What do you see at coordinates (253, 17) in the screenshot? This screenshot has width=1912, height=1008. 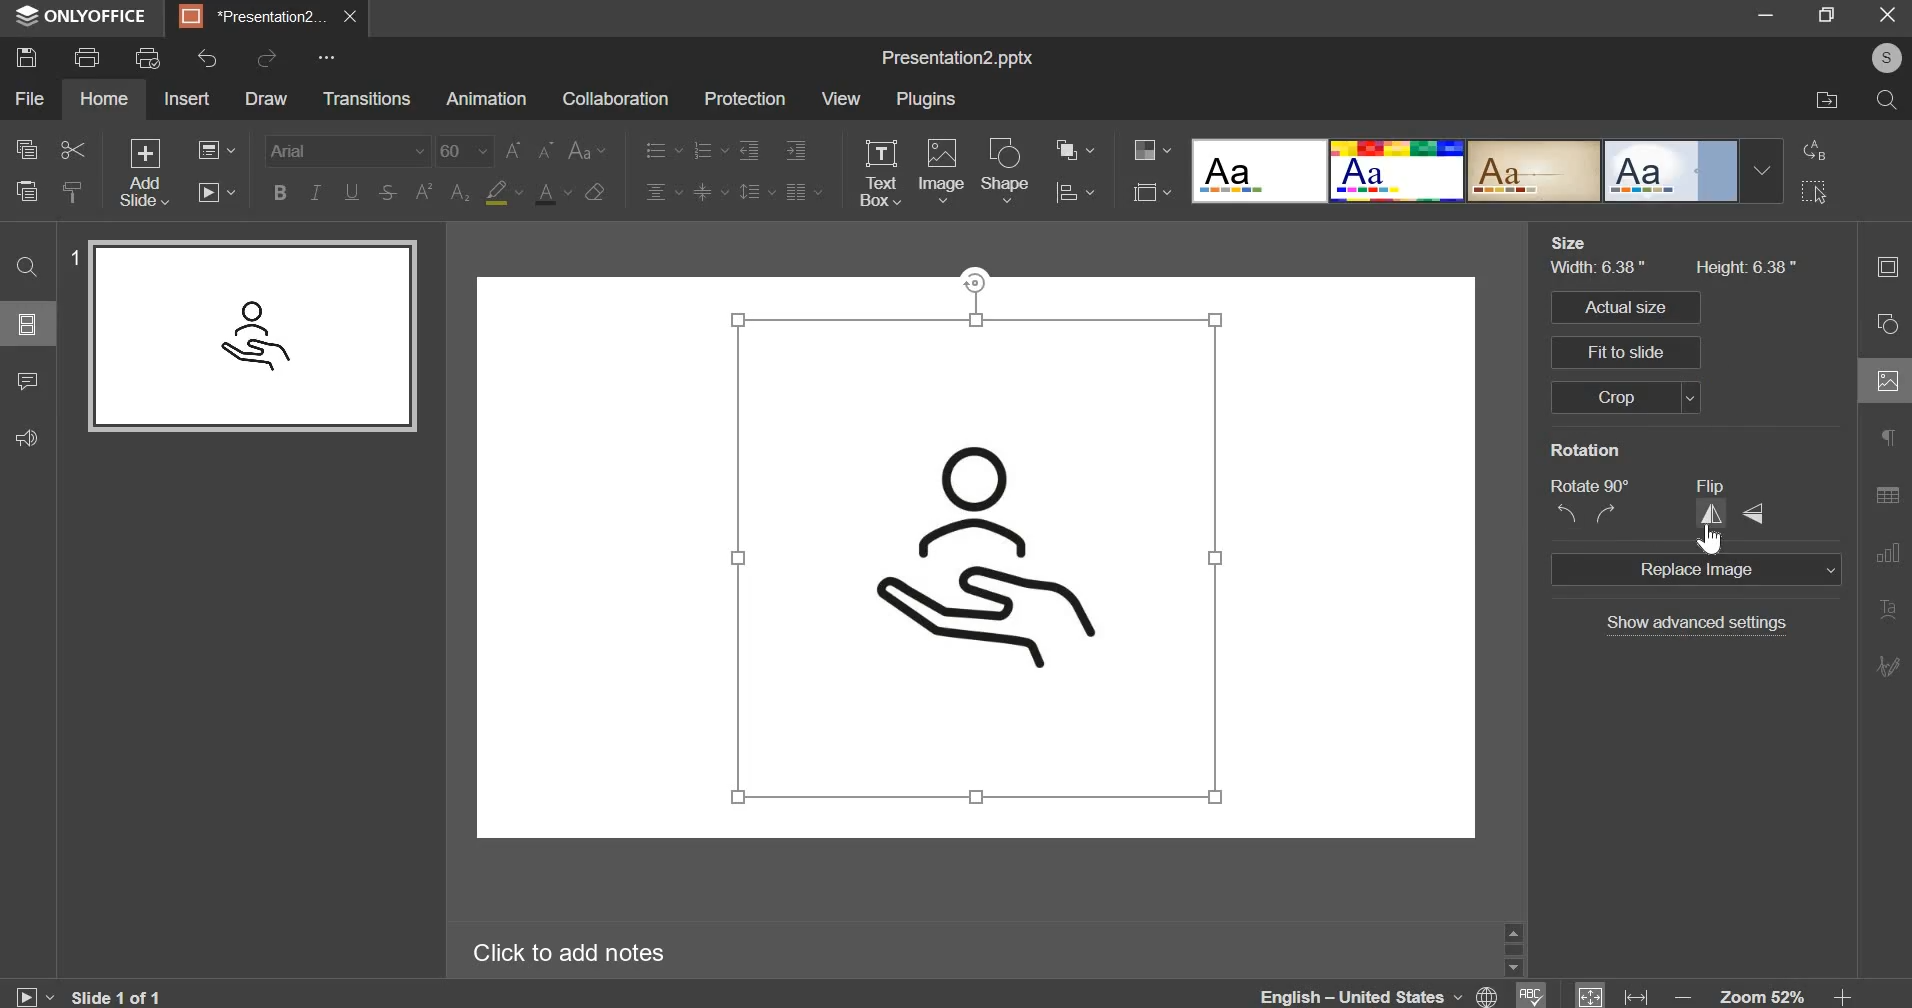 I see `Presentation2...` at bounding box center [253, 17].